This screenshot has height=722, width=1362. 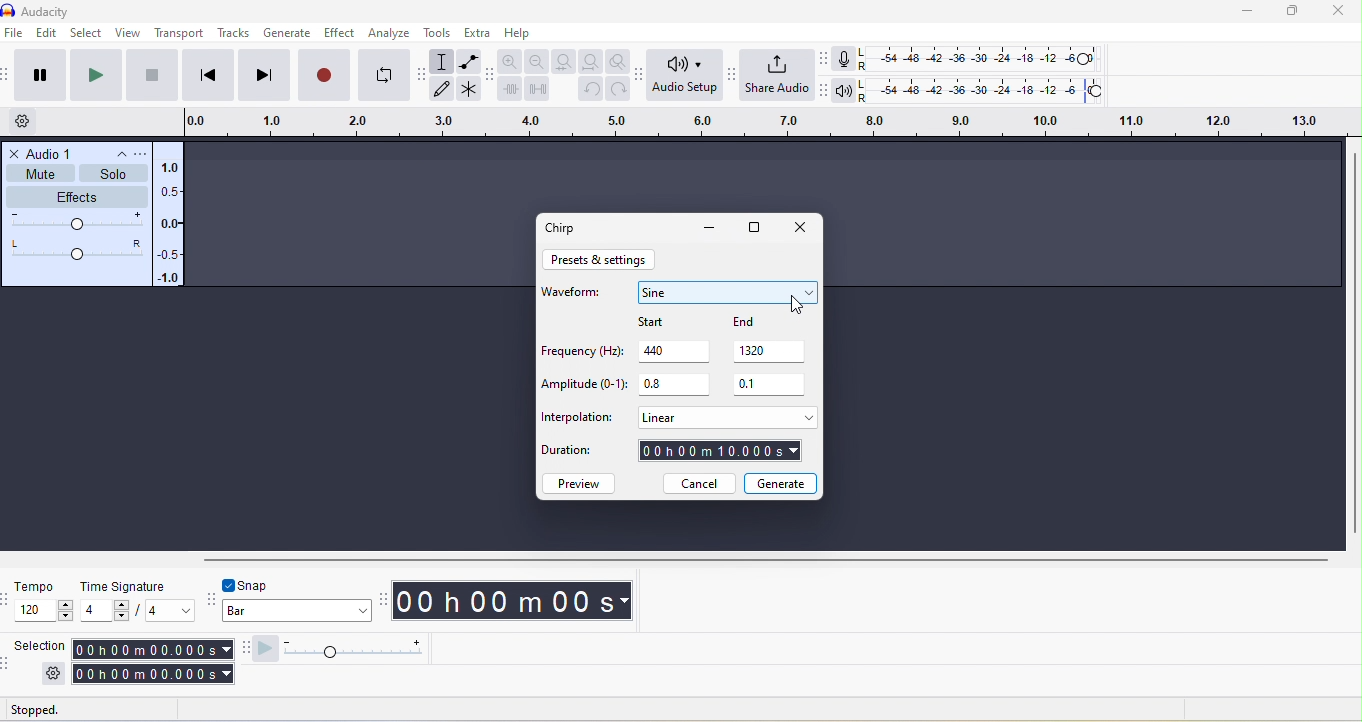 I want to click on generate, so click(x=781, y=482).